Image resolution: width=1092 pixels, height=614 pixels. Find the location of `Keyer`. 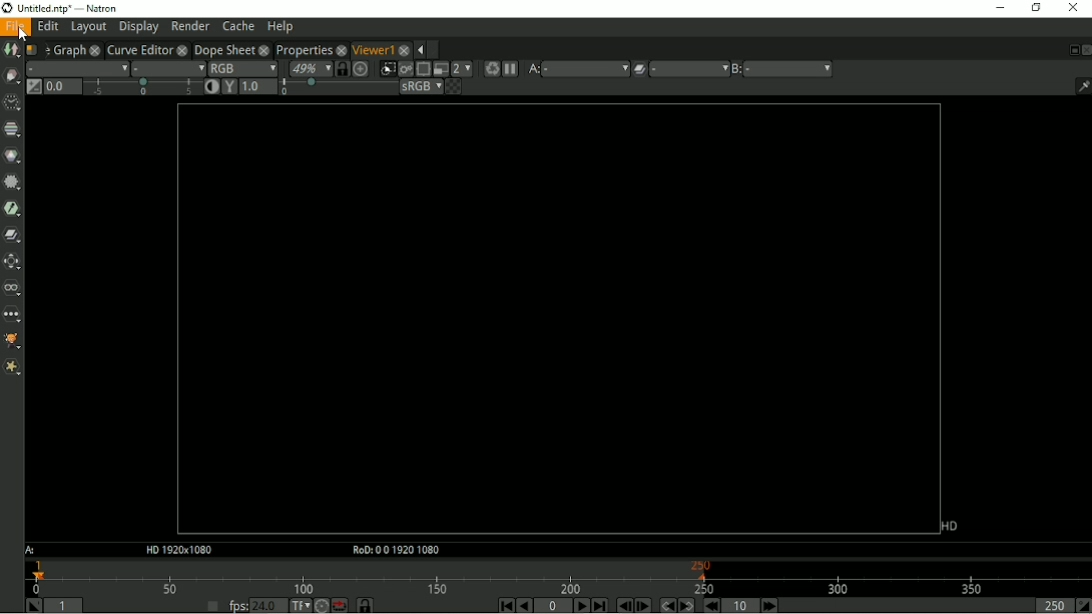

Keyer is located at coordinates (12, 208).